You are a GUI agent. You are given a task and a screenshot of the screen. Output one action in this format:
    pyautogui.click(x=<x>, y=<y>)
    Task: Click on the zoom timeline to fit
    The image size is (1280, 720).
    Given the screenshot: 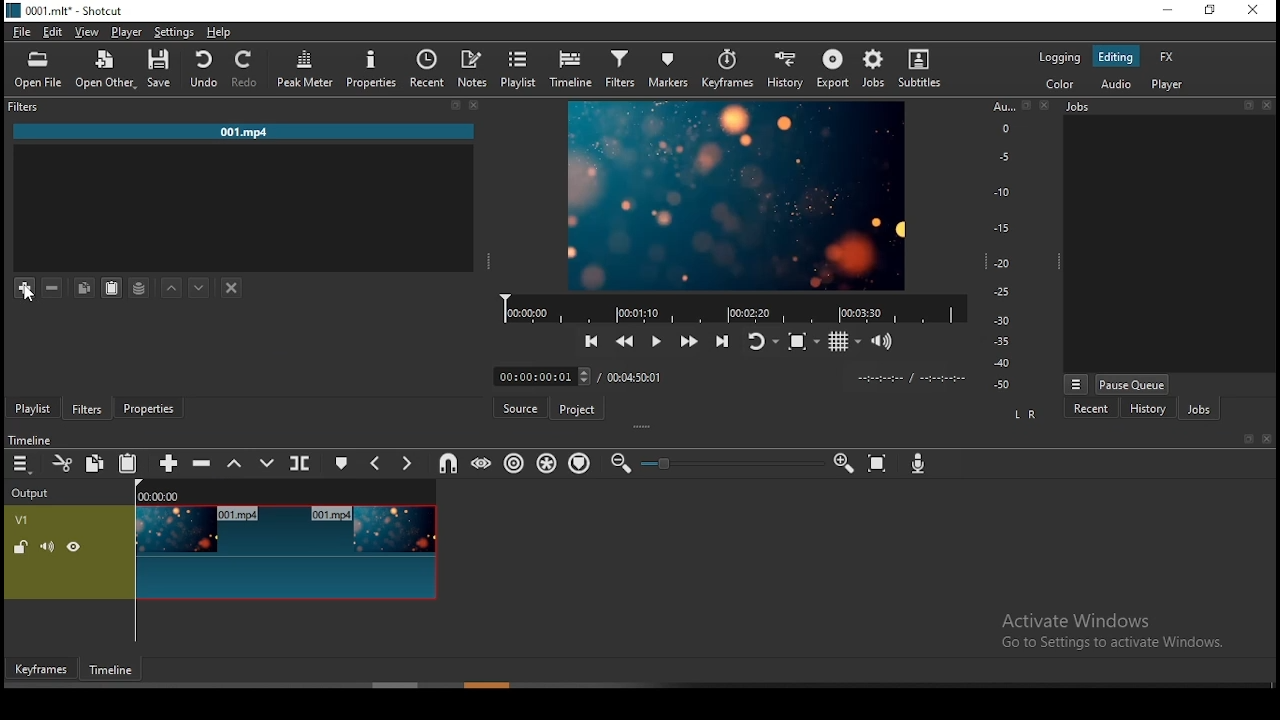 What is the action you would take?
    pyautogui.click(x=878, y=464)
    